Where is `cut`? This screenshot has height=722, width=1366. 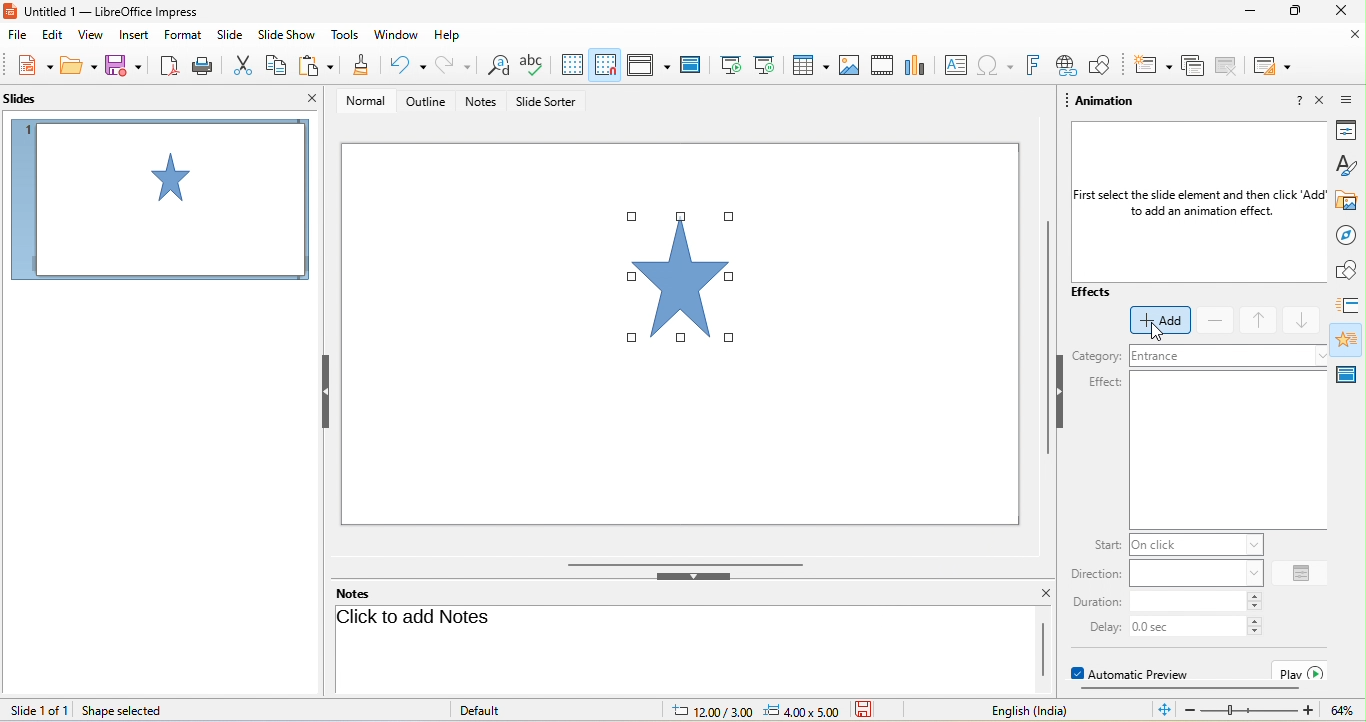 cut is located at coordinates (244, 65).